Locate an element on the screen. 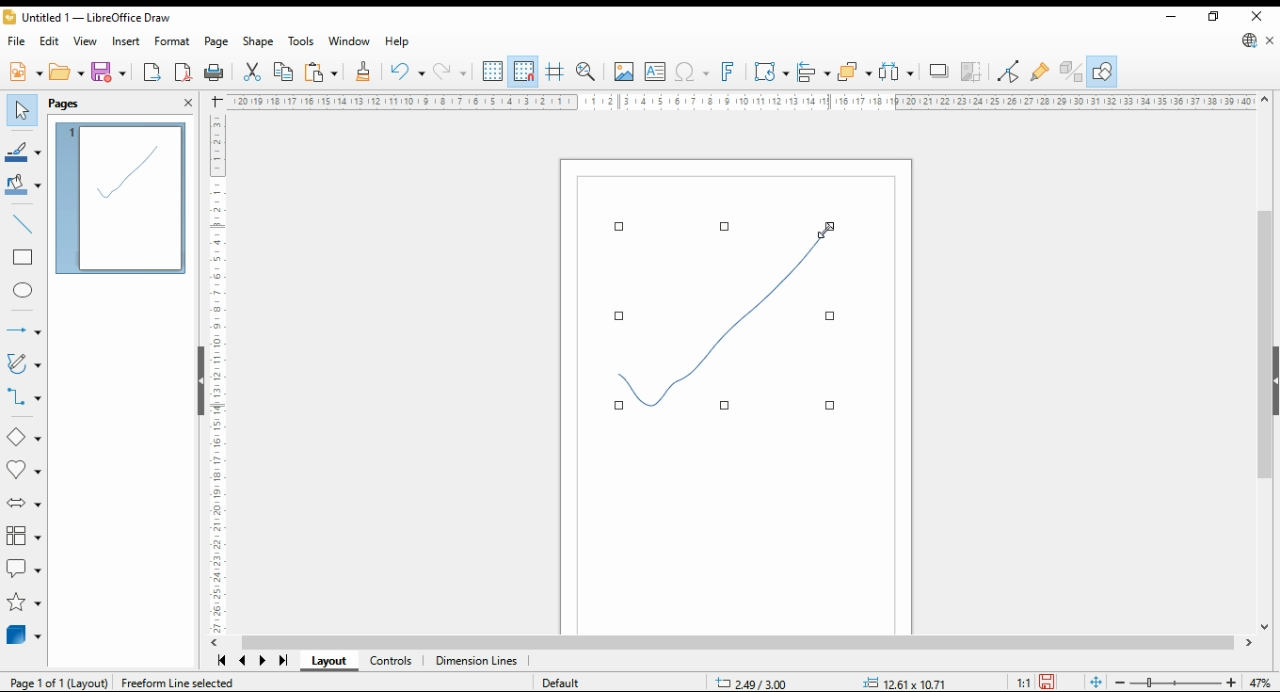  rectangle is located at coordinates (23, 259).